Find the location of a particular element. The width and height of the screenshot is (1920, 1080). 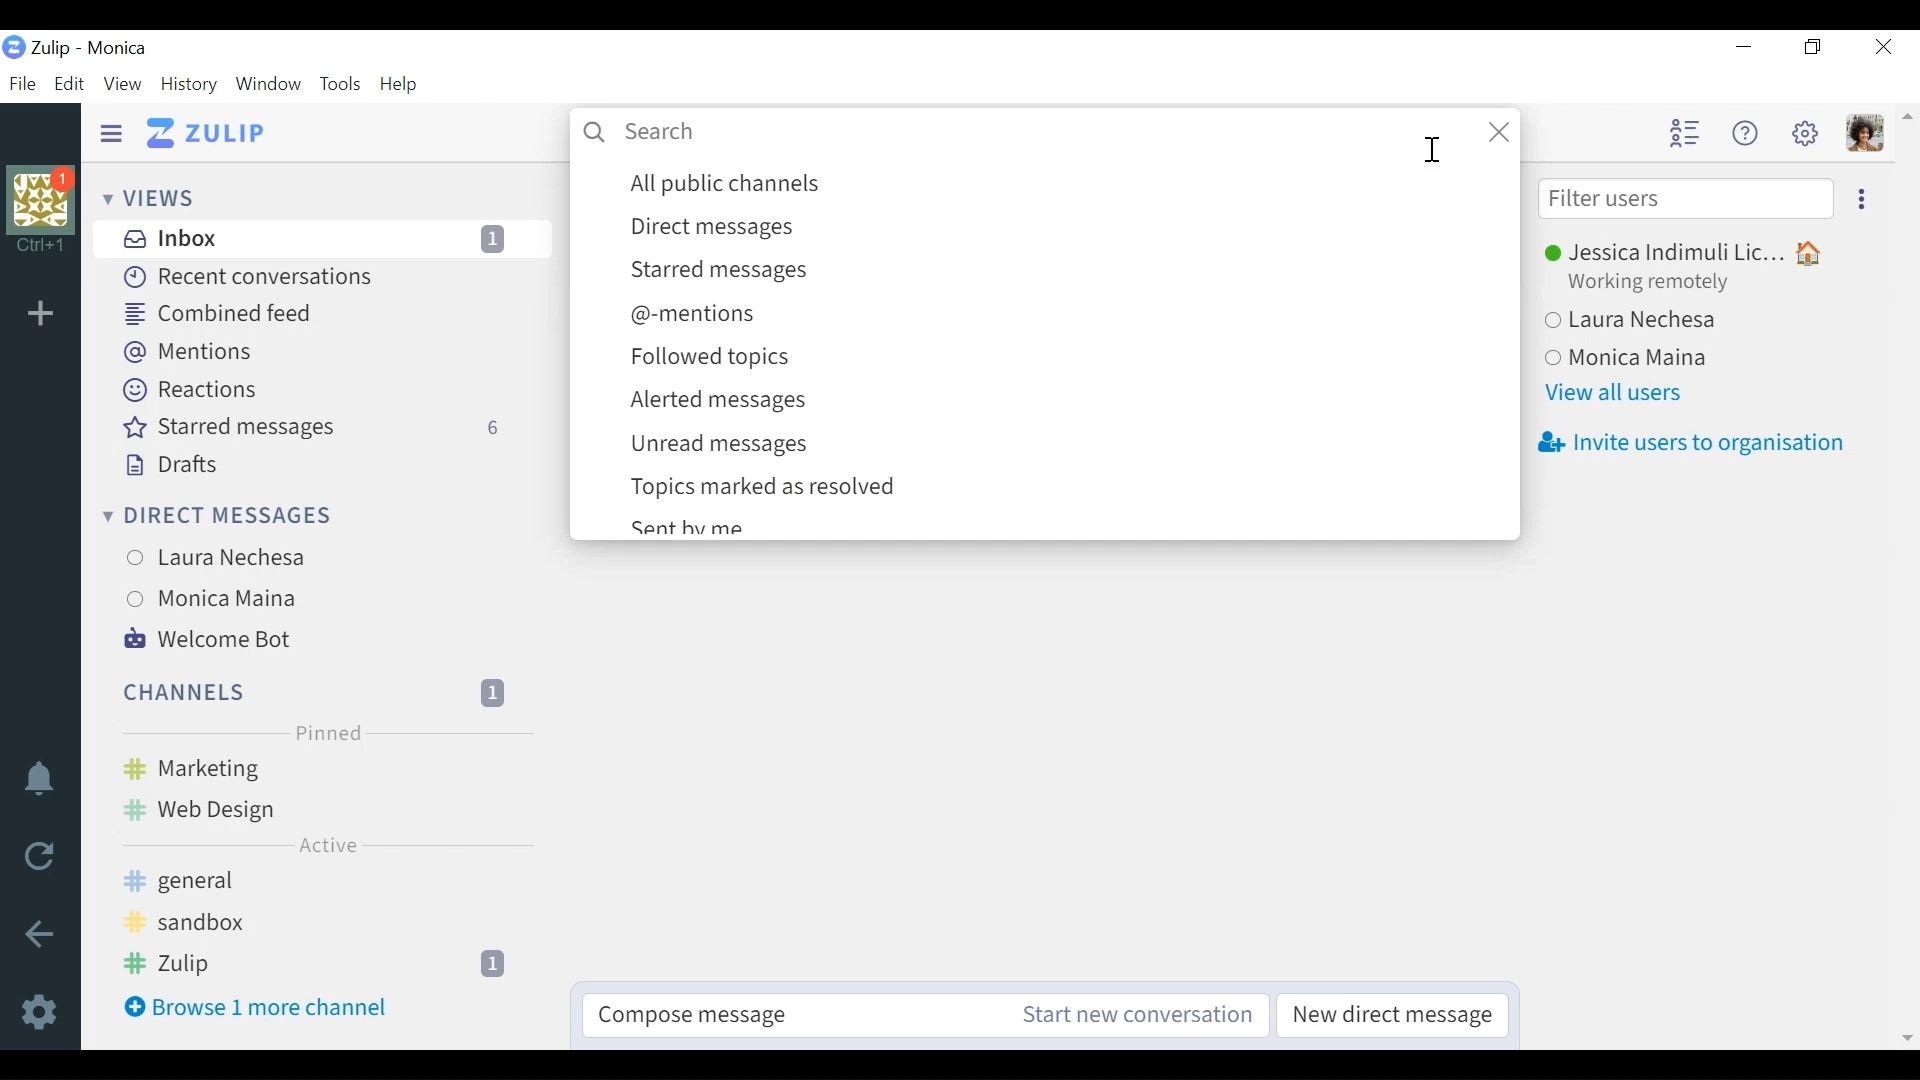

Compose message Start new conversation is located at coordinates (925, 1015).